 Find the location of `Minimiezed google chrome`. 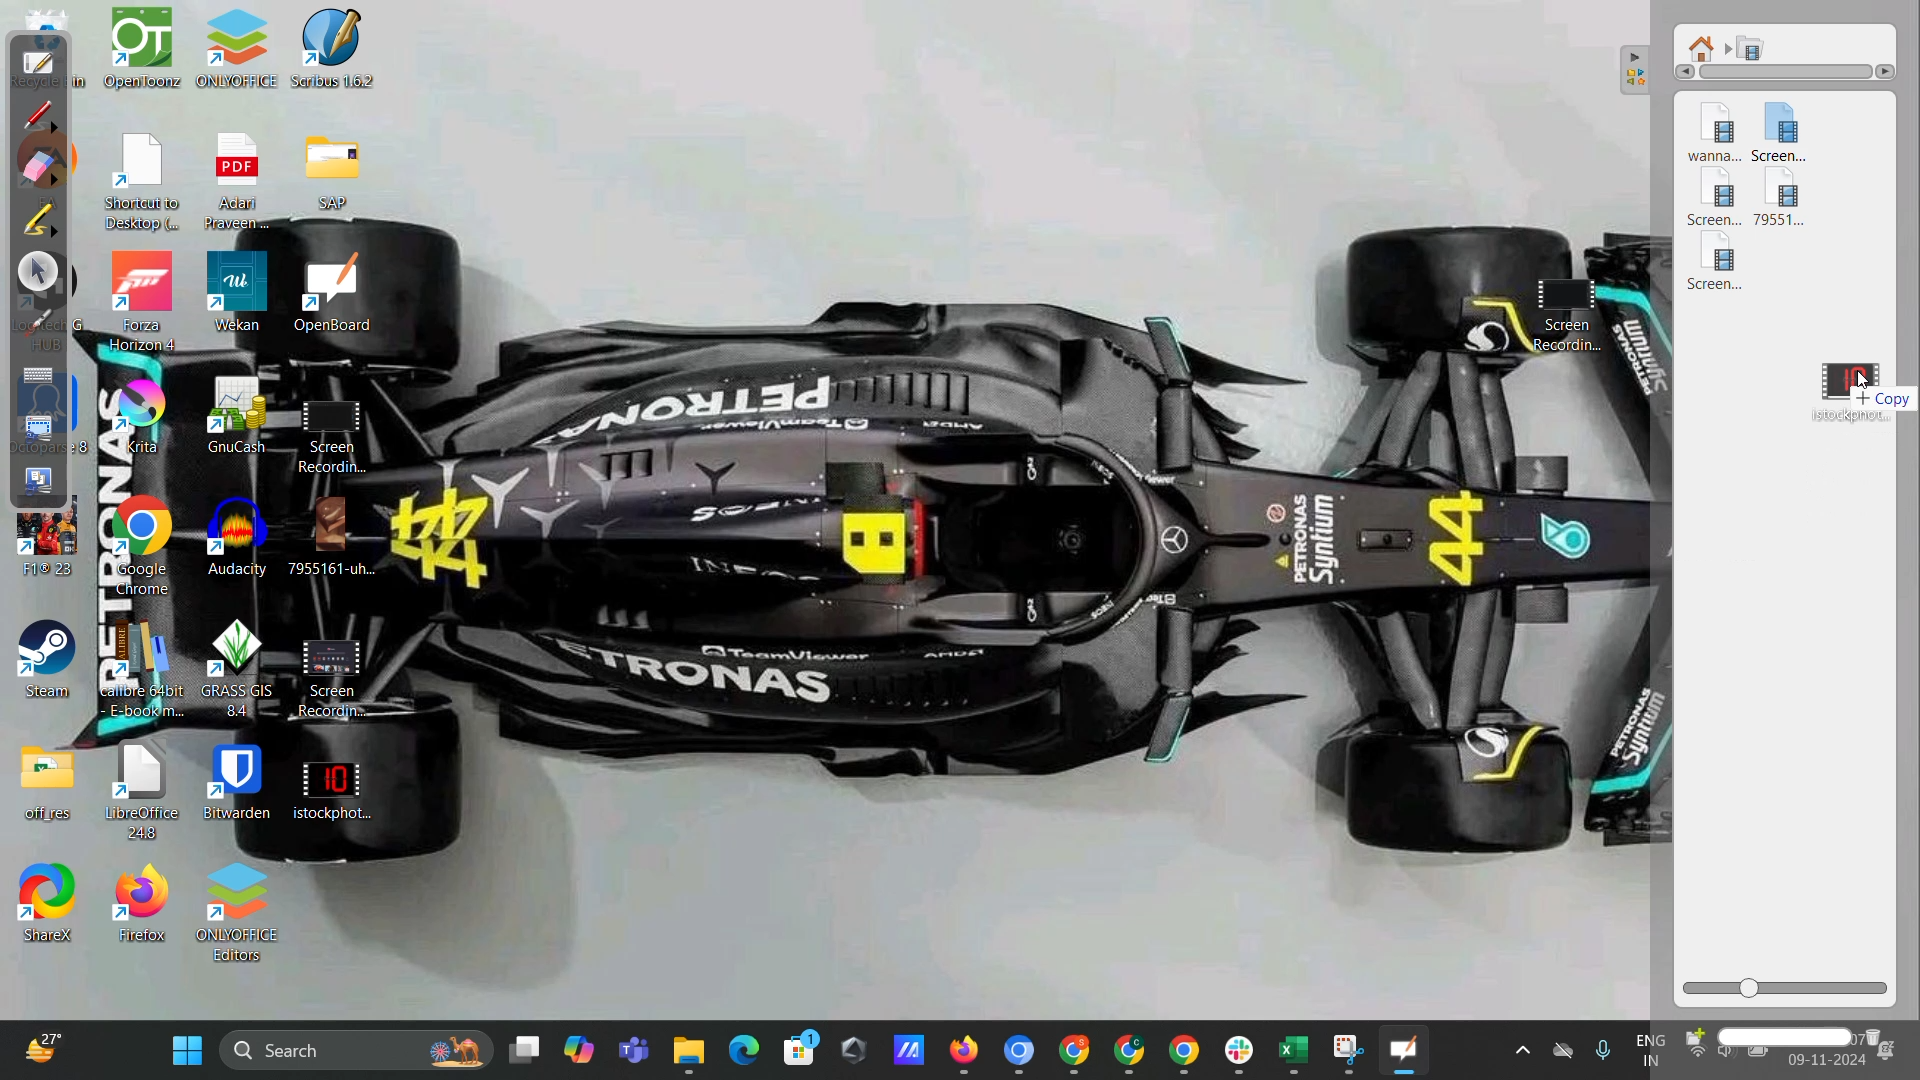

Minimiezed google chrome is located at coordinates (1187, 1051).